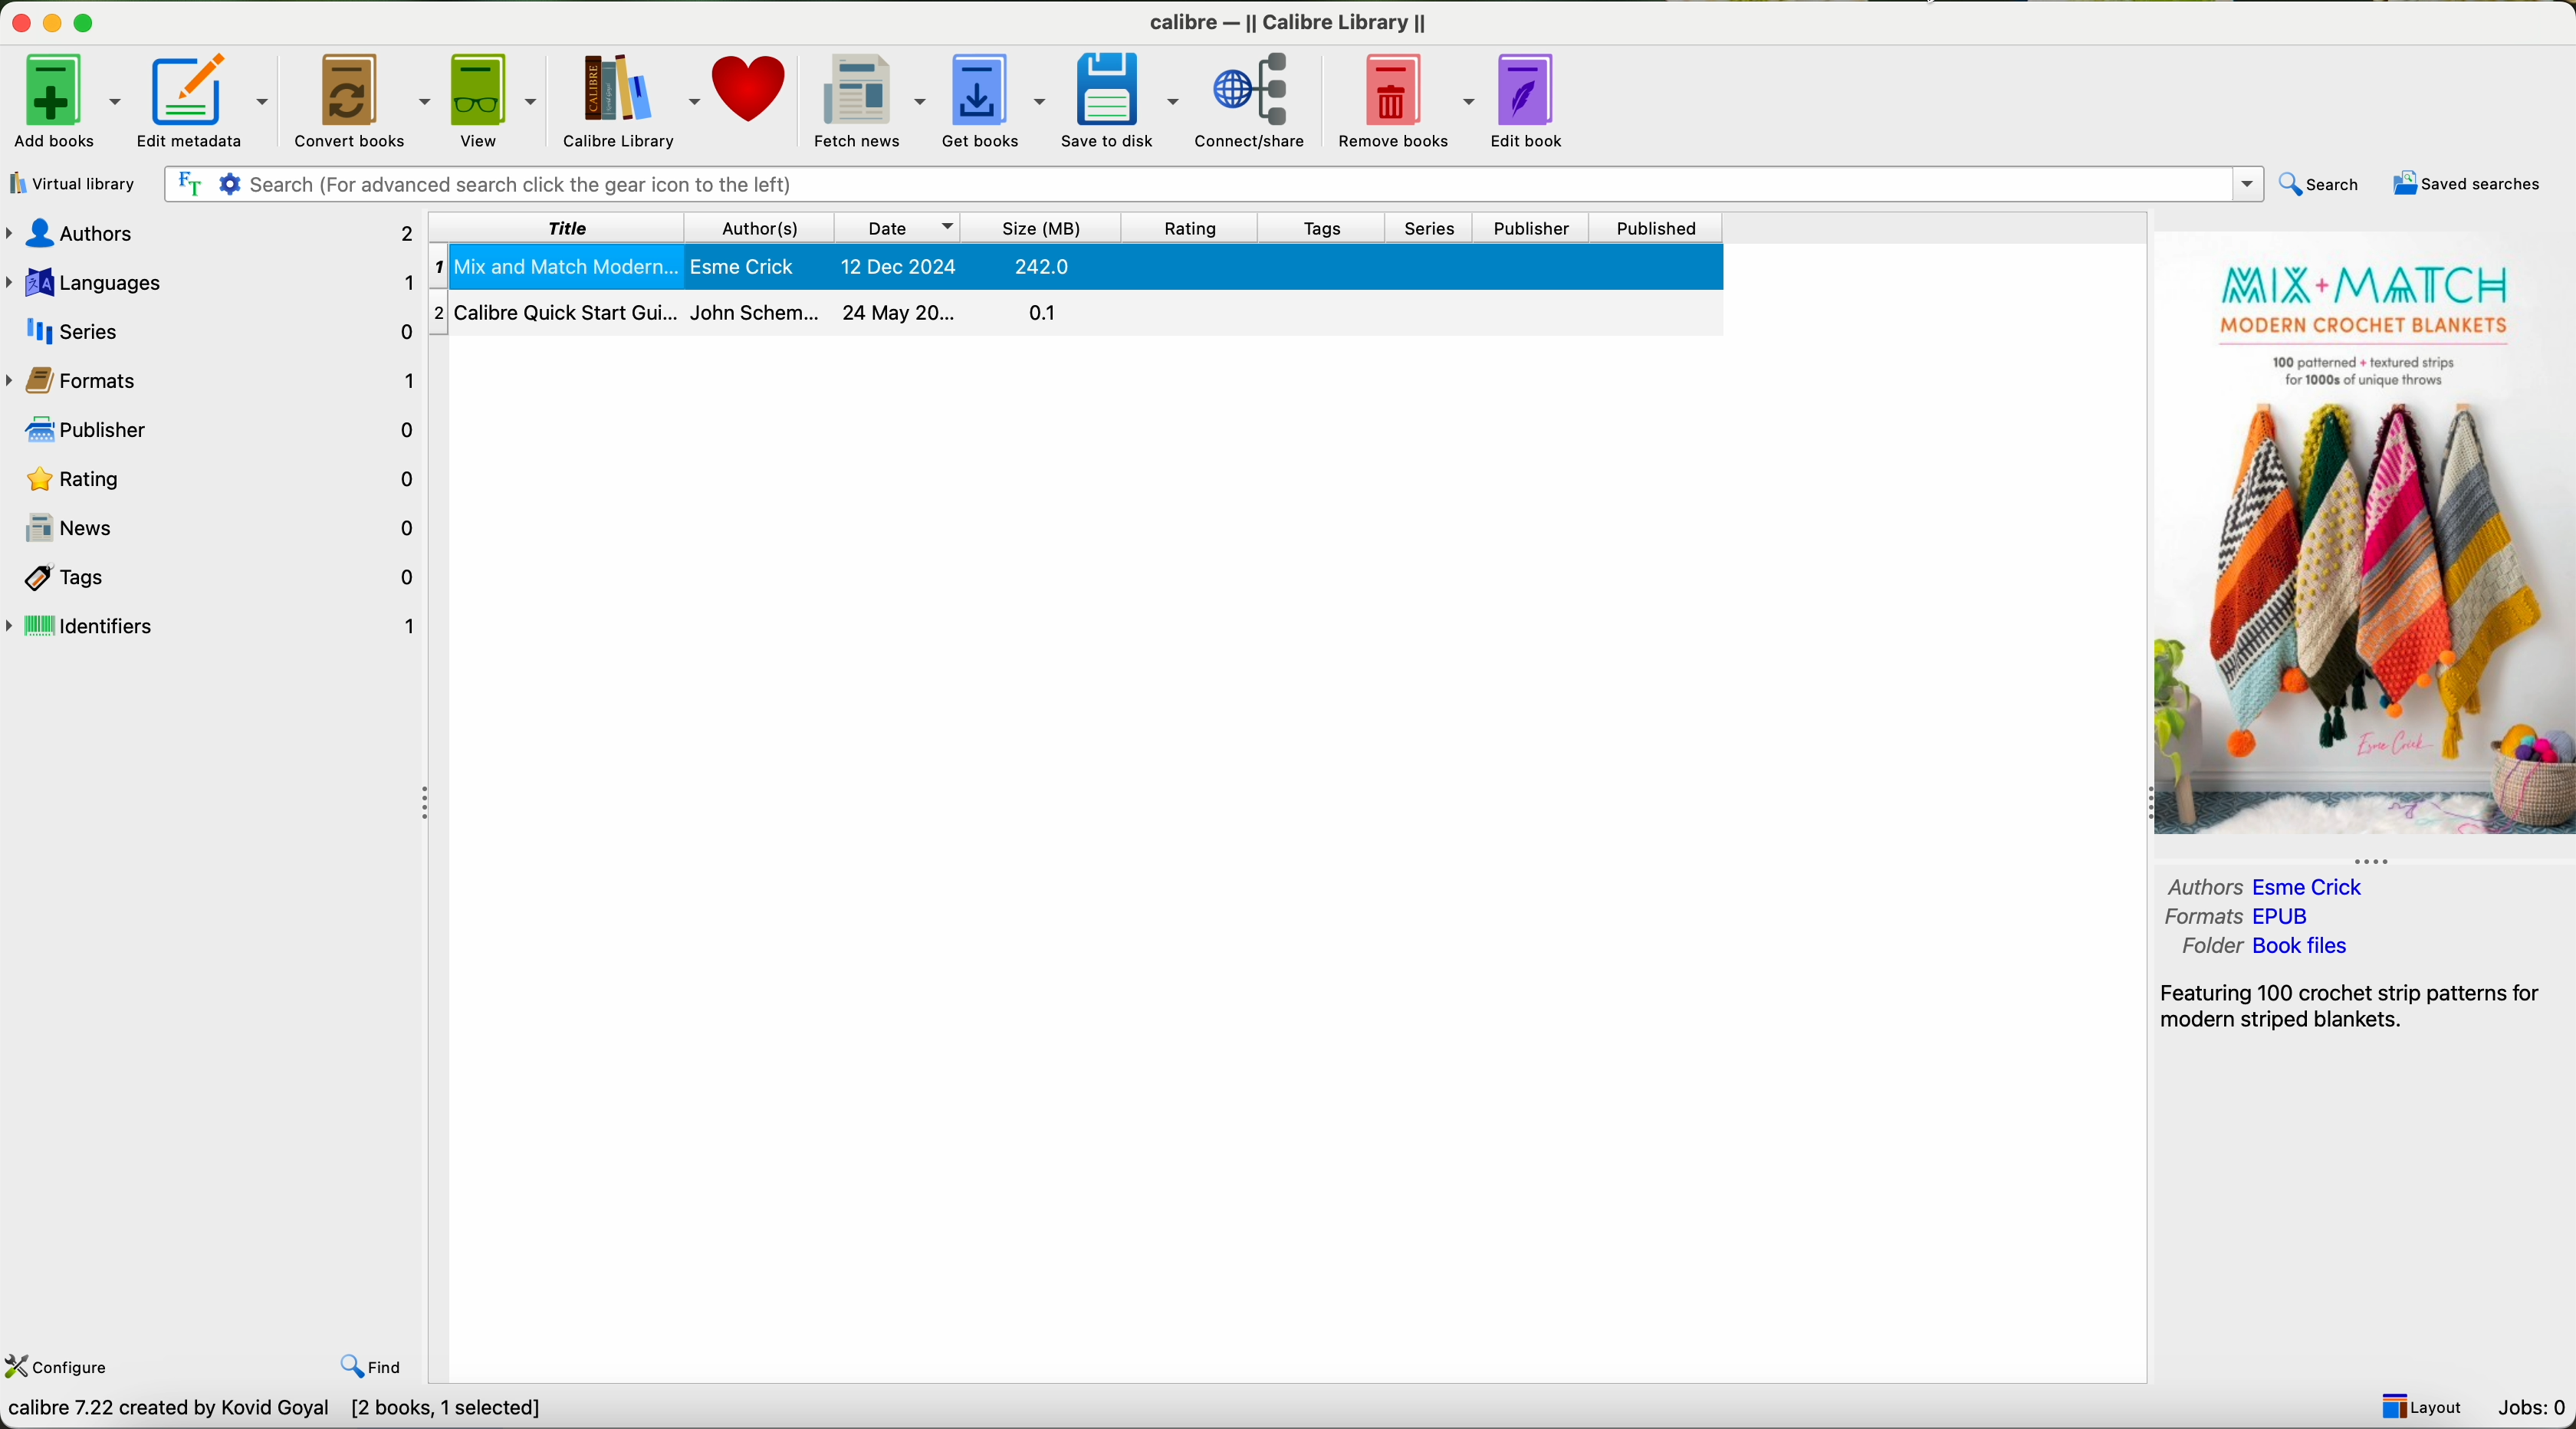  I want to click on close program, so click(21, 22).